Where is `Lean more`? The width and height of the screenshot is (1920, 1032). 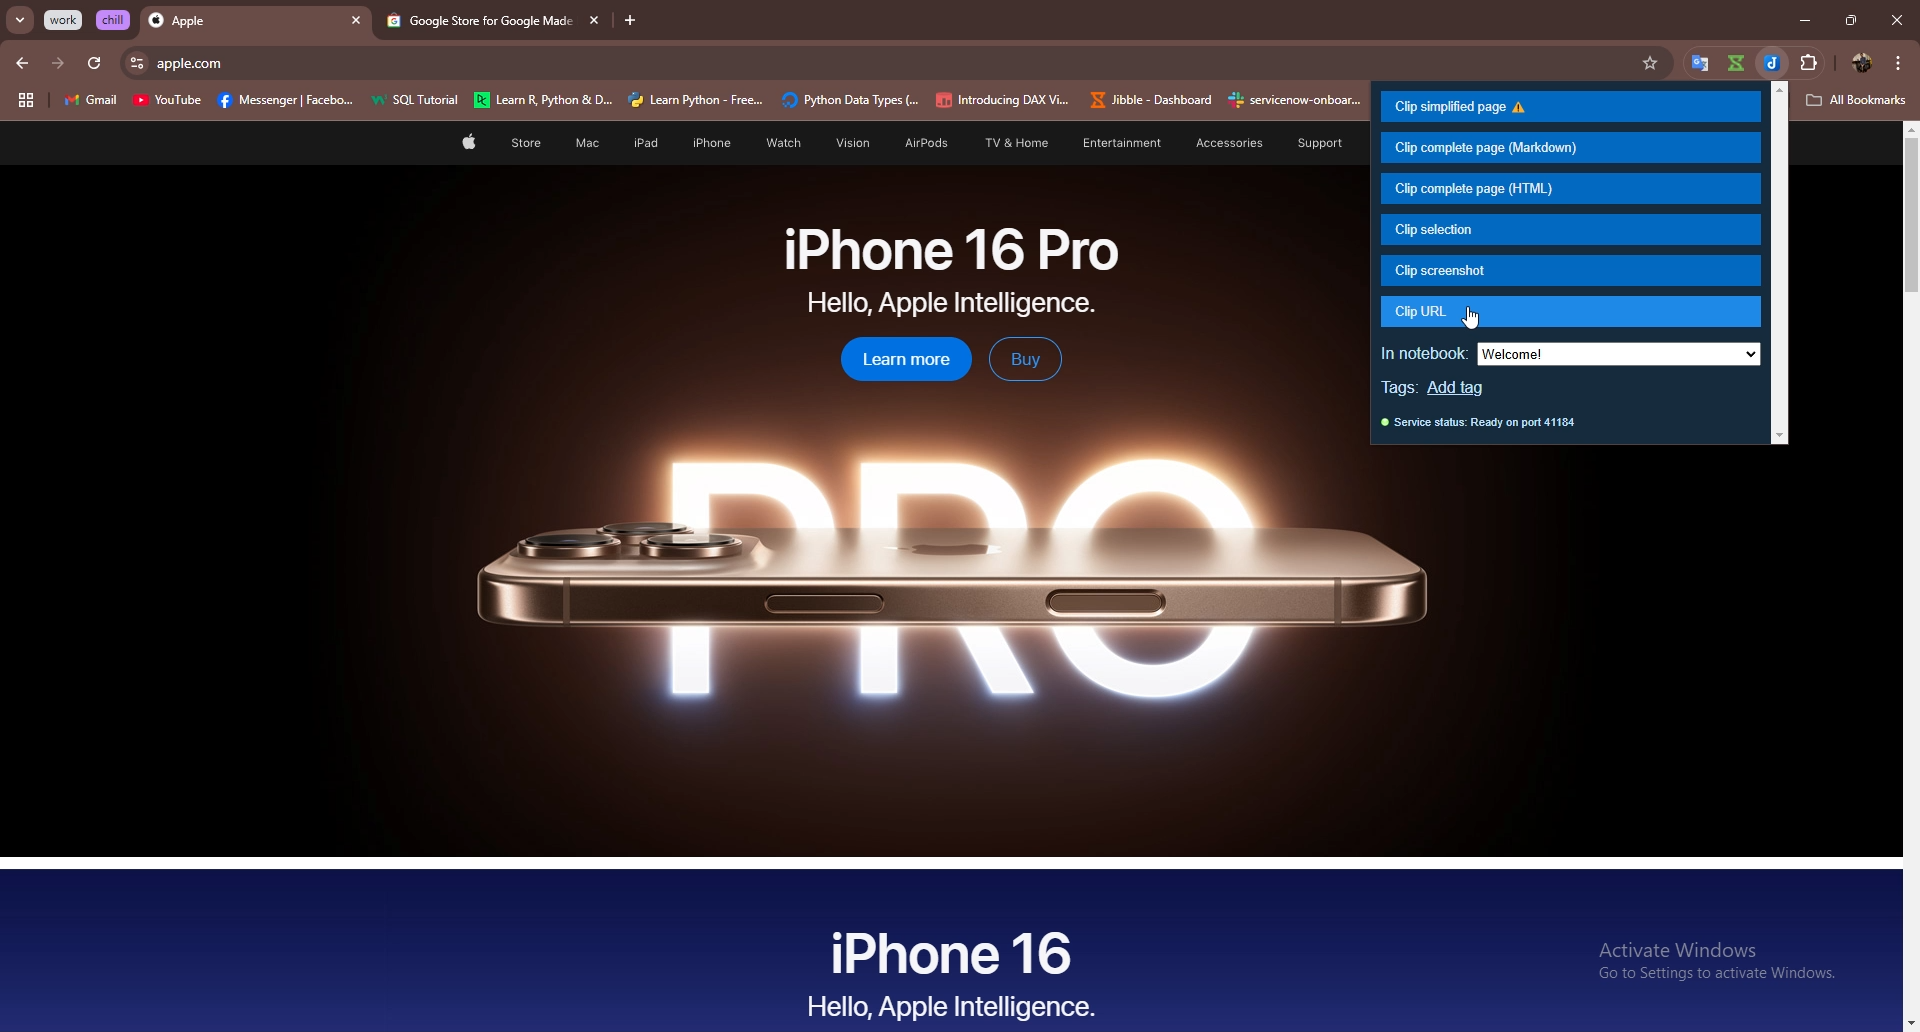 Lean more is located at coordinates (895, 361).